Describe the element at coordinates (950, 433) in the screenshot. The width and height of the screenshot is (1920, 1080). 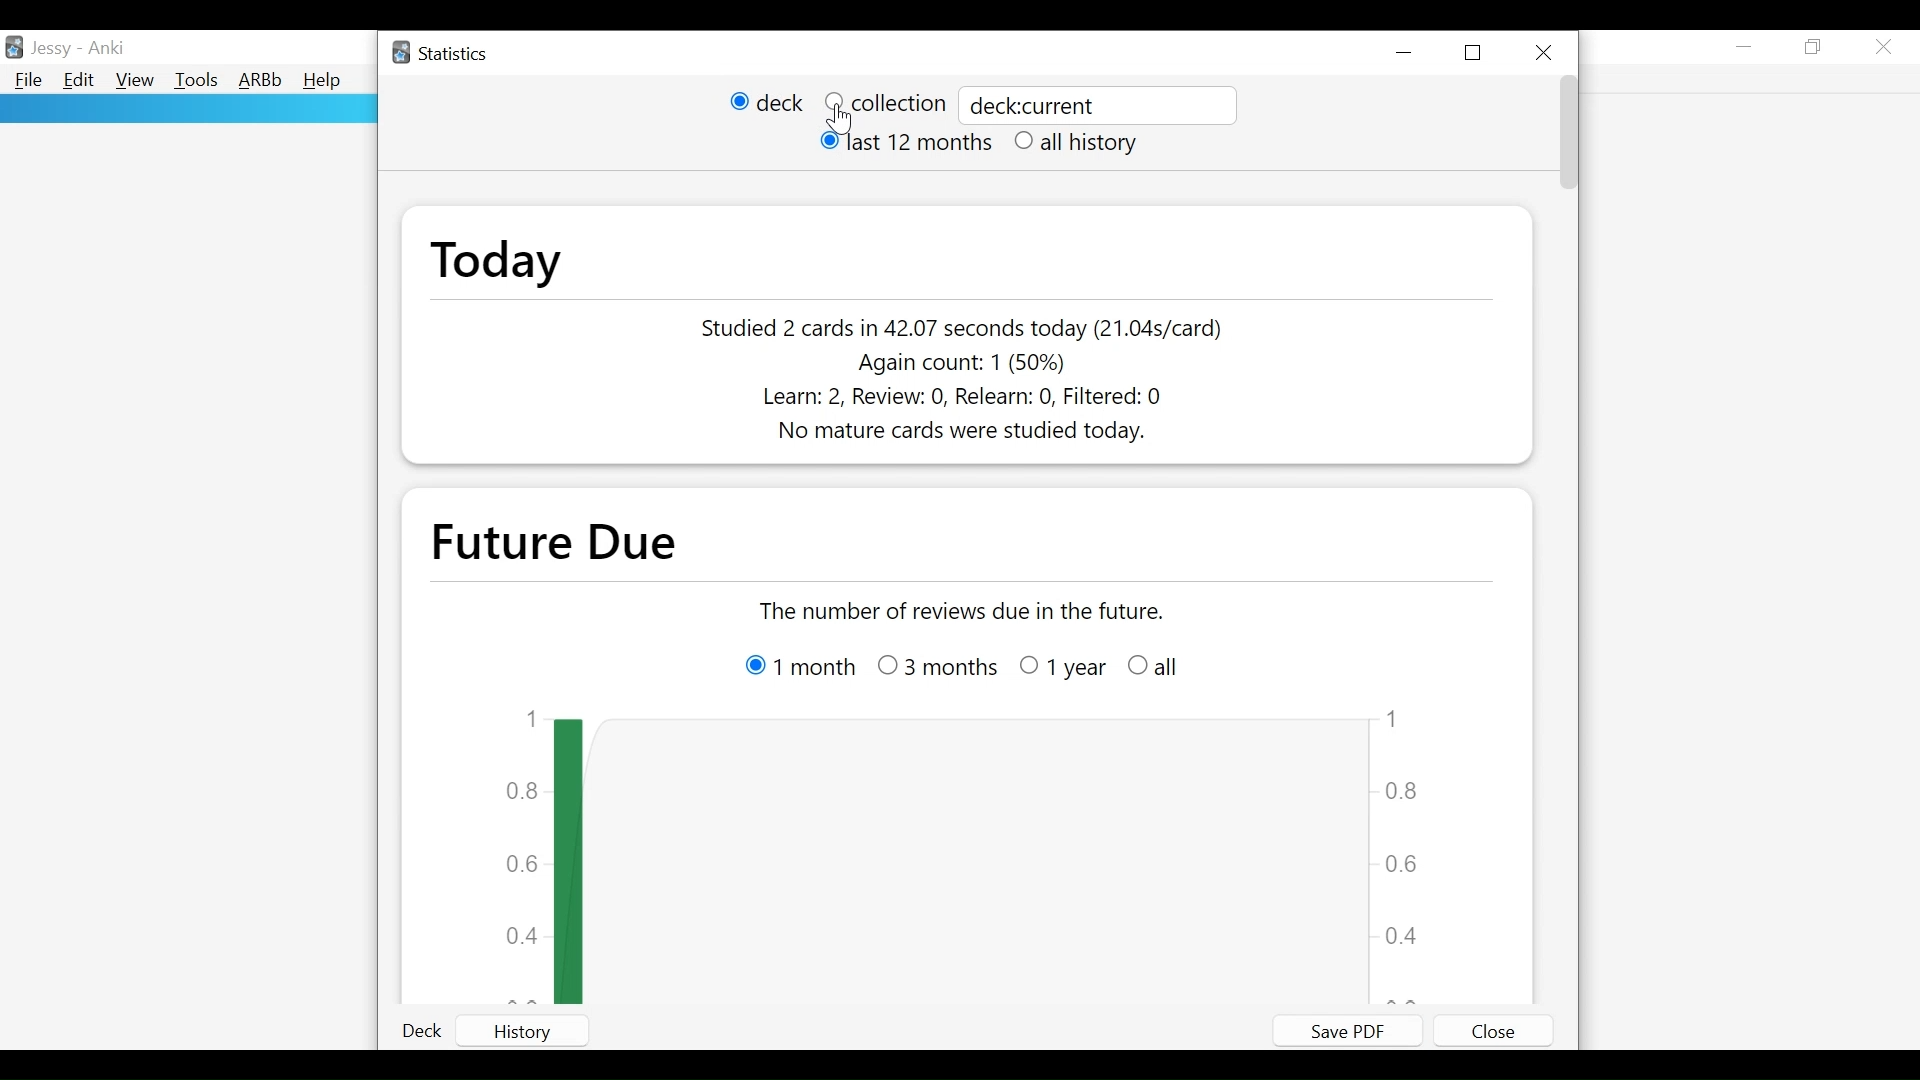
I see `No mature cards were studied today` at that location.